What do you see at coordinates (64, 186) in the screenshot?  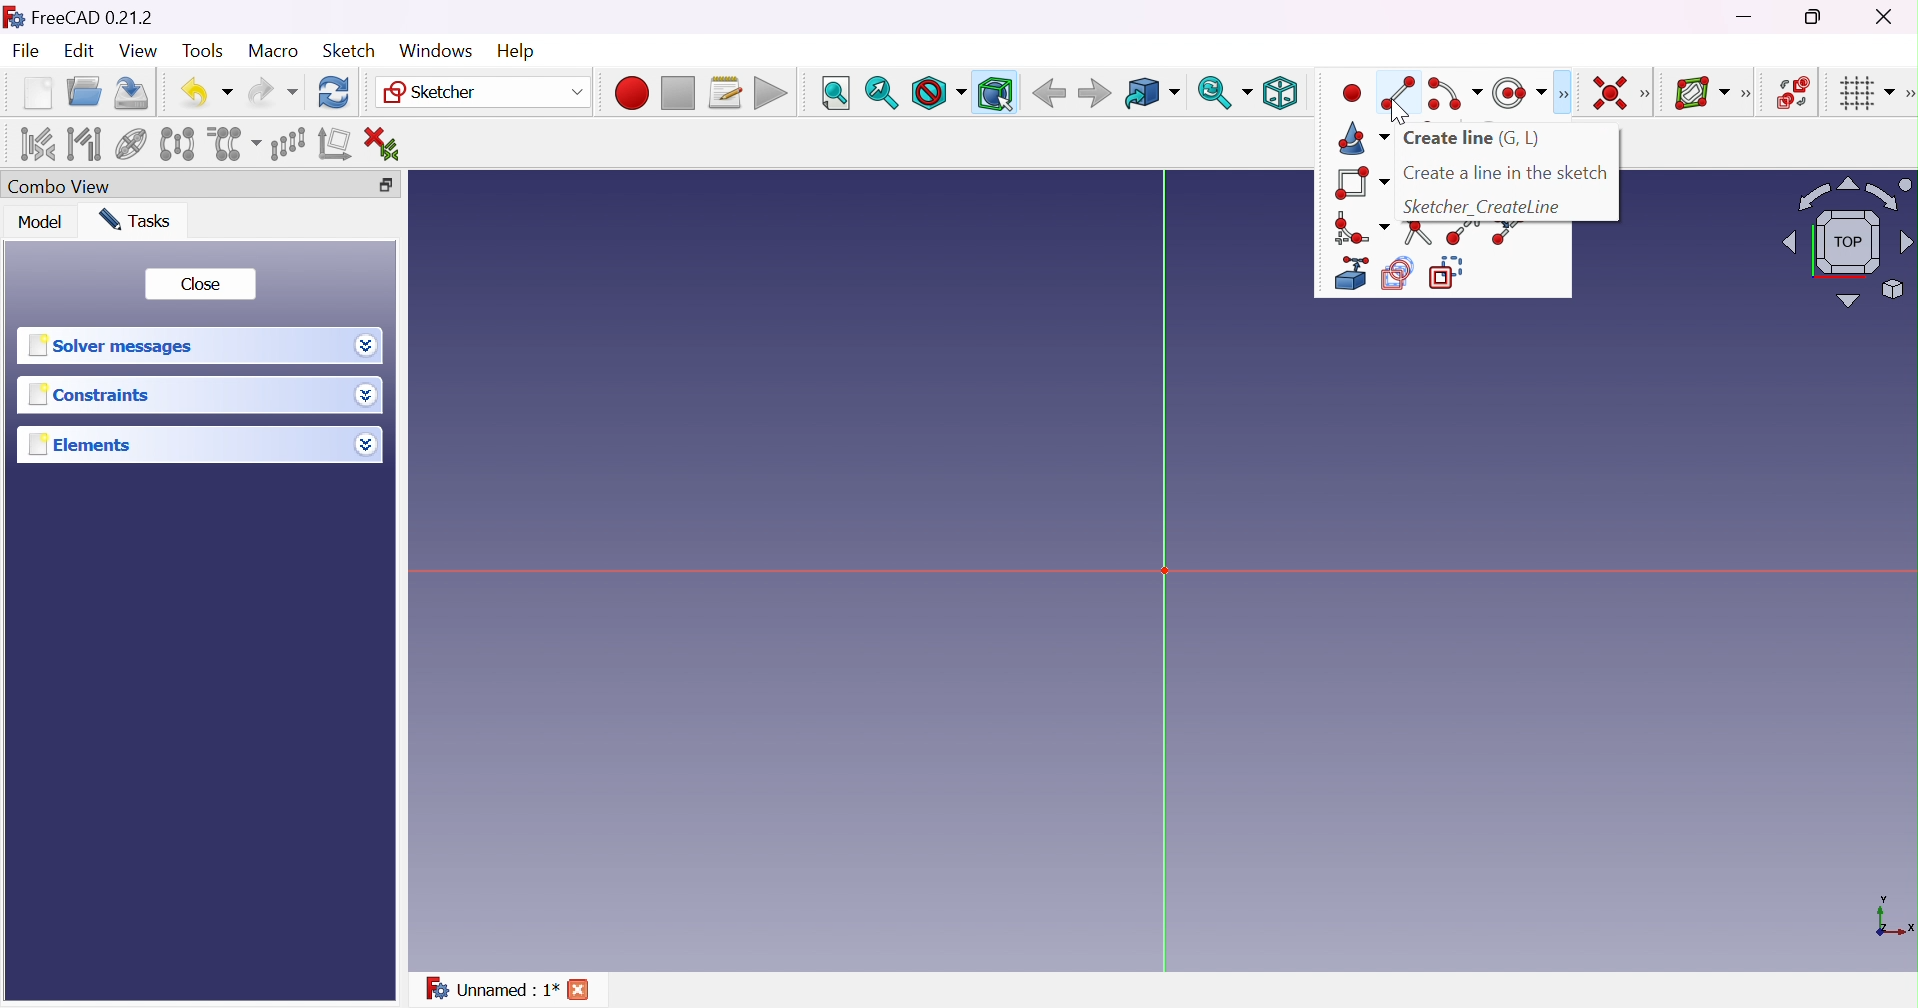 I see `Combo view` at bounding box center [64, 186].